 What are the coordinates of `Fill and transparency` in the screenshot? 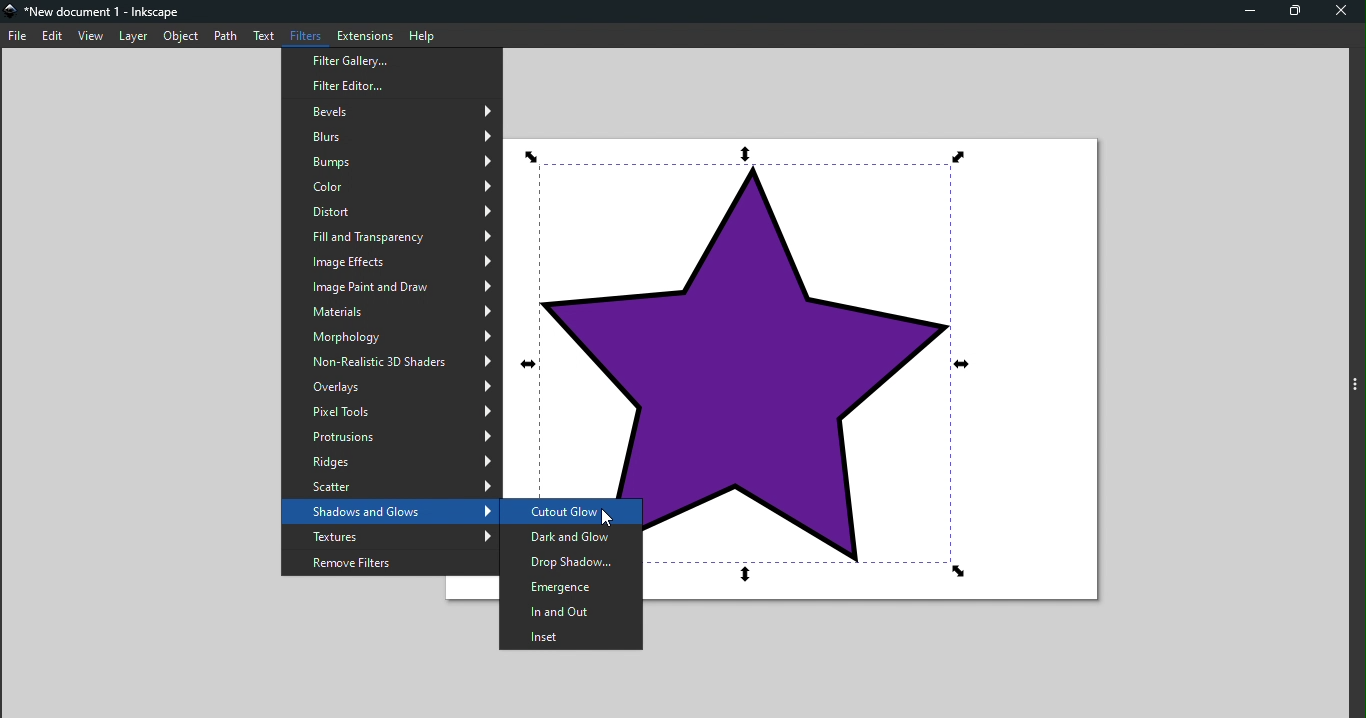 It's located at (391, 240).